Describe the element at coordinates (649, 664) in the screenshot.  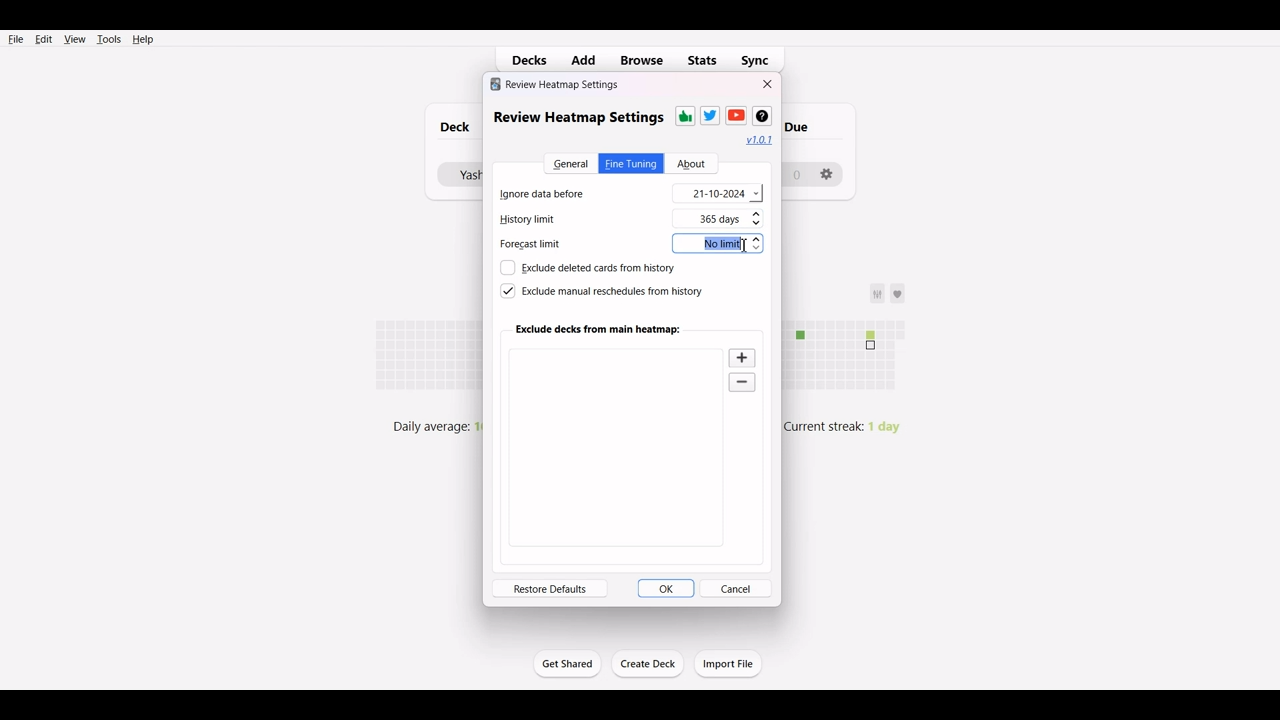
I see `Create Deck` at that location.